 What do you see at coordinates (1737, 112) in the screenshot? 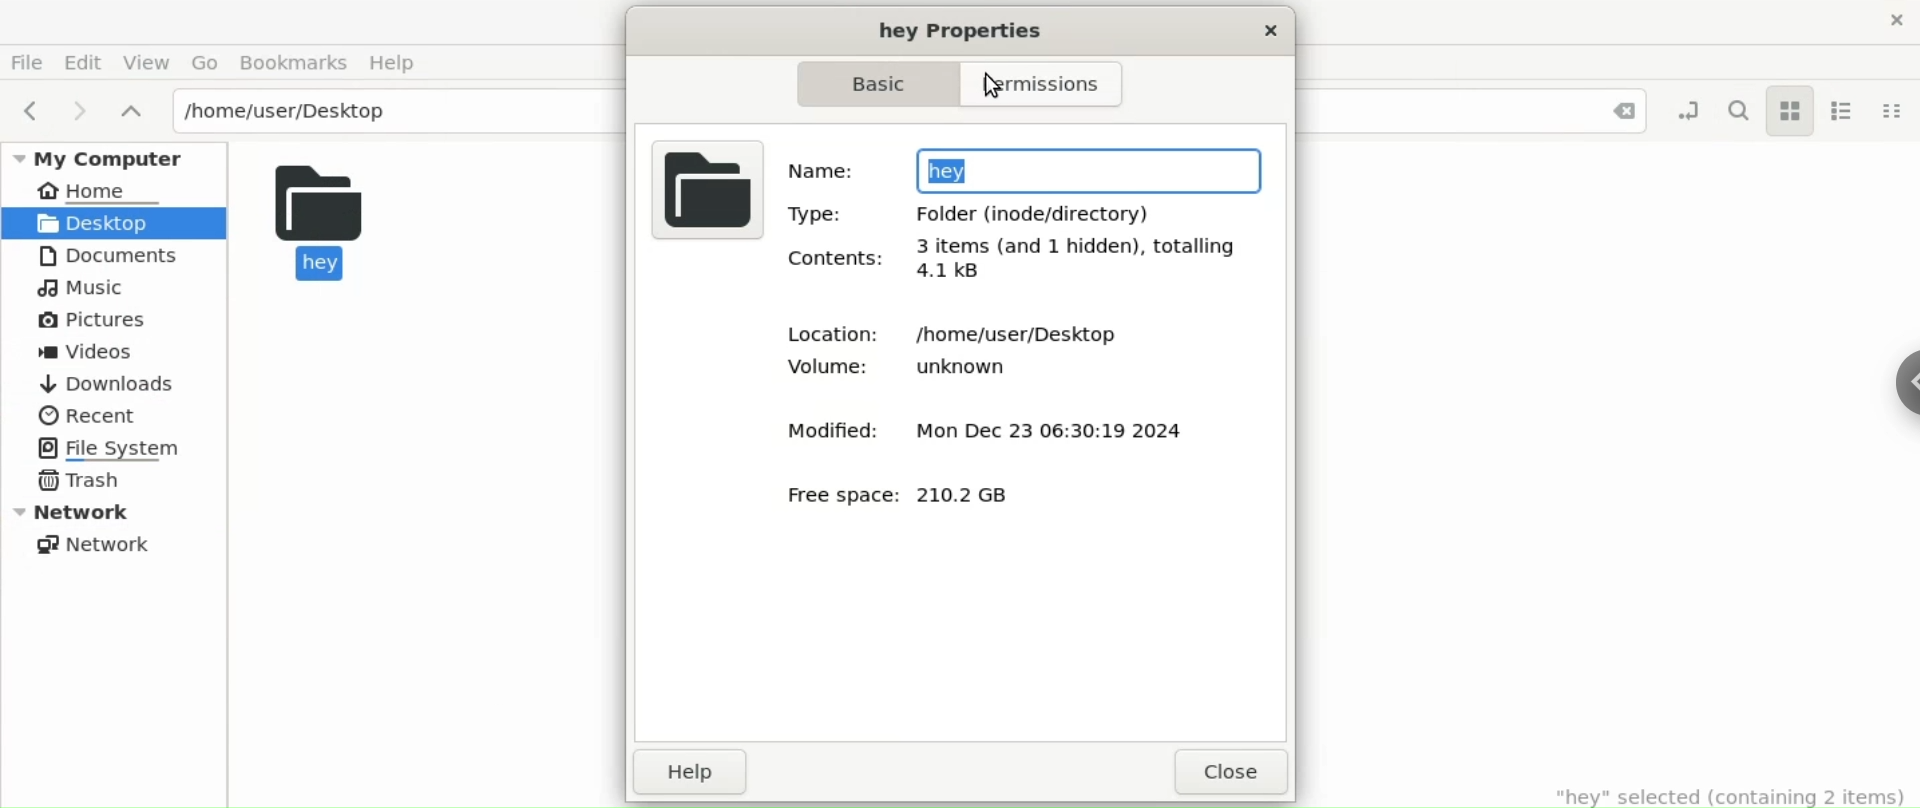
I see `search` at bounding box center [1737, 112].